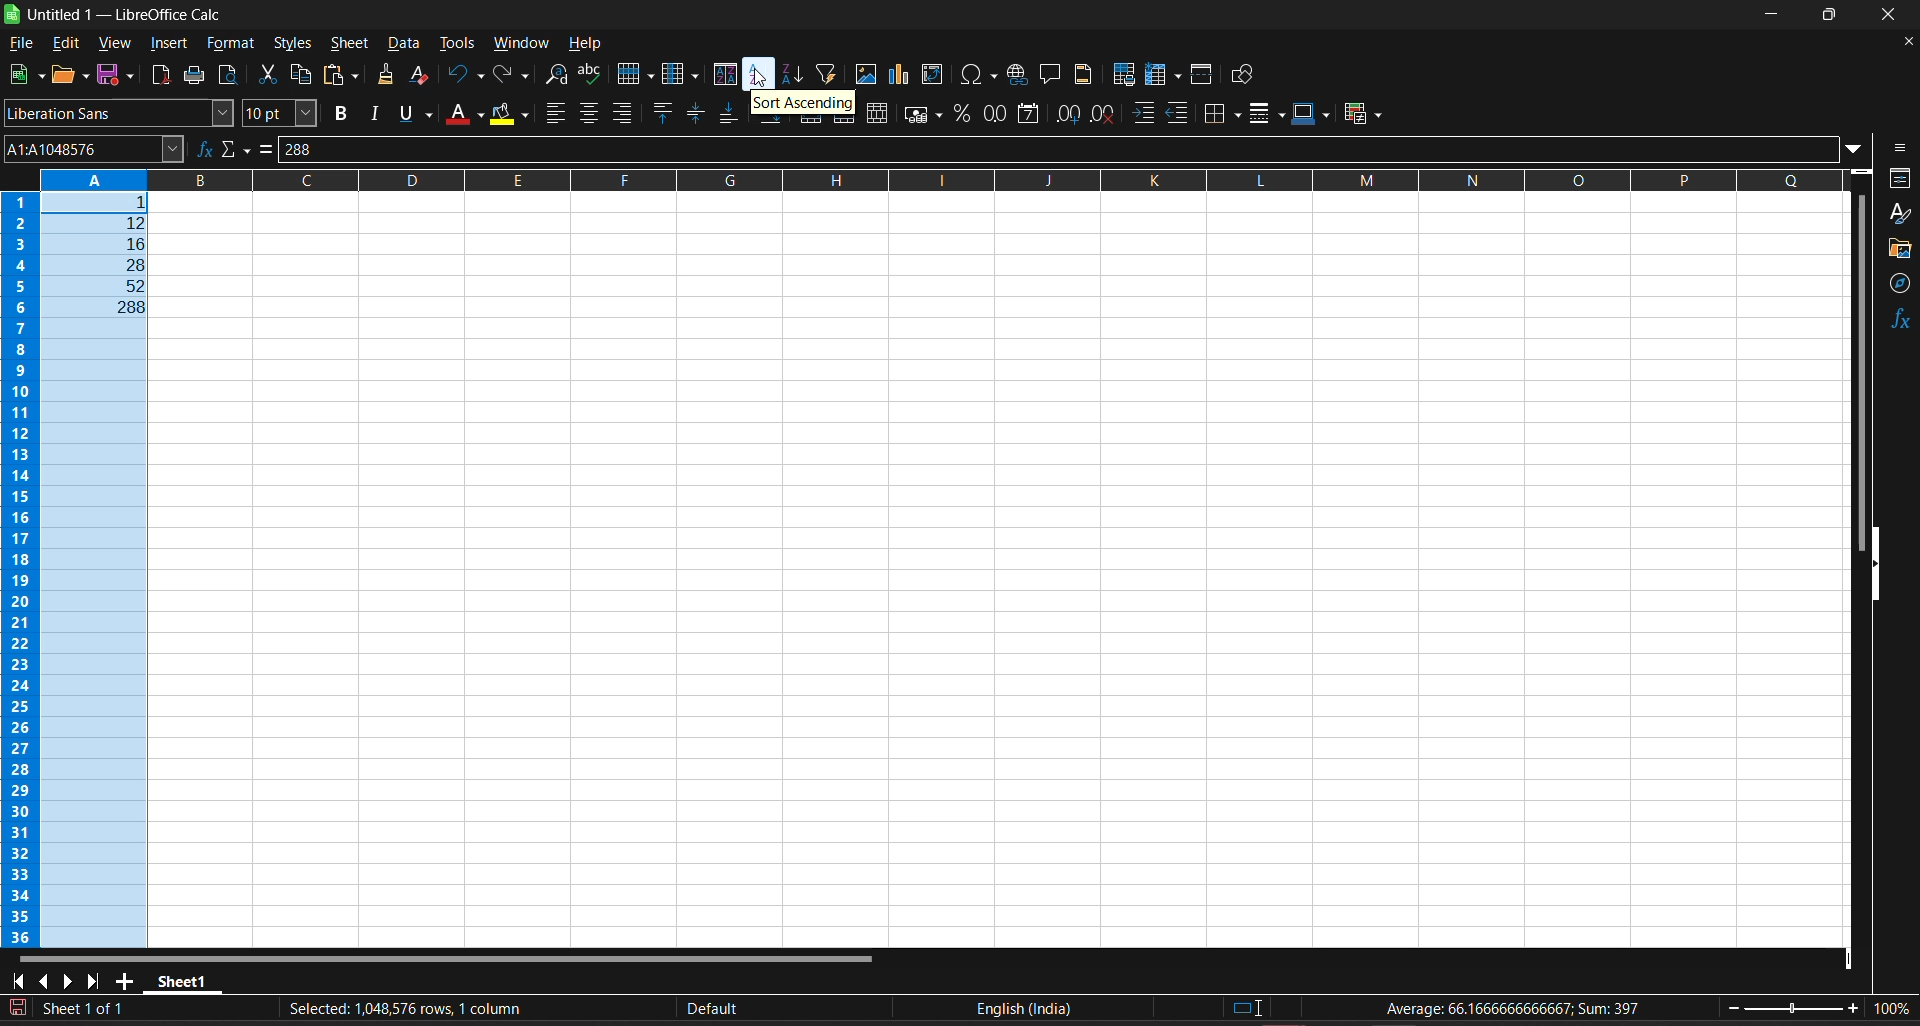 Image resolution: width=1920 pixels, height=1026 pixels. I want to click on cursor, so click(767, 81).